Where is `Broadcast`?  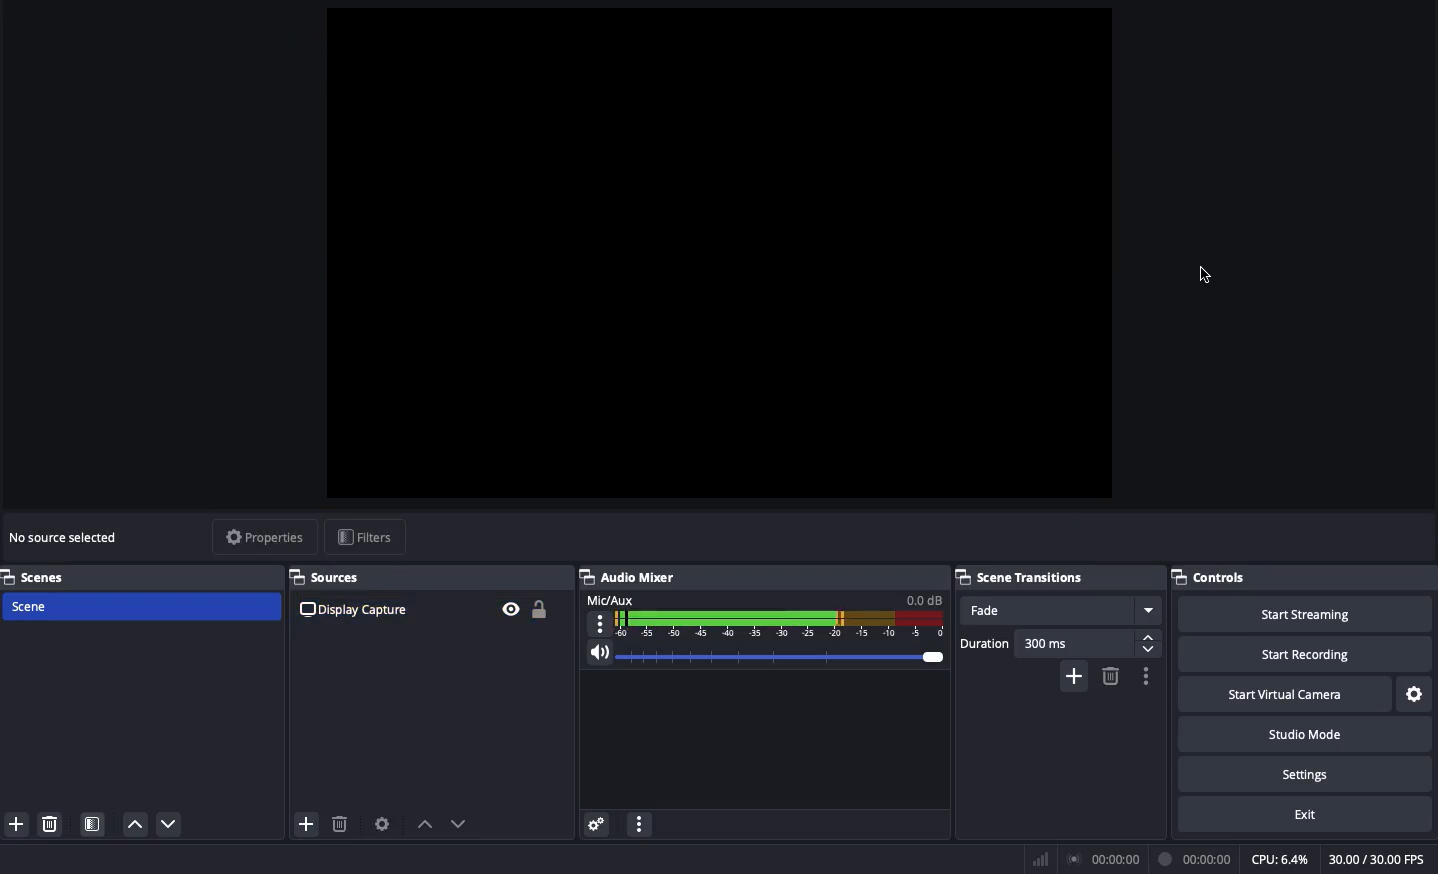 Broadcast is located at coordinates (1107, 860).